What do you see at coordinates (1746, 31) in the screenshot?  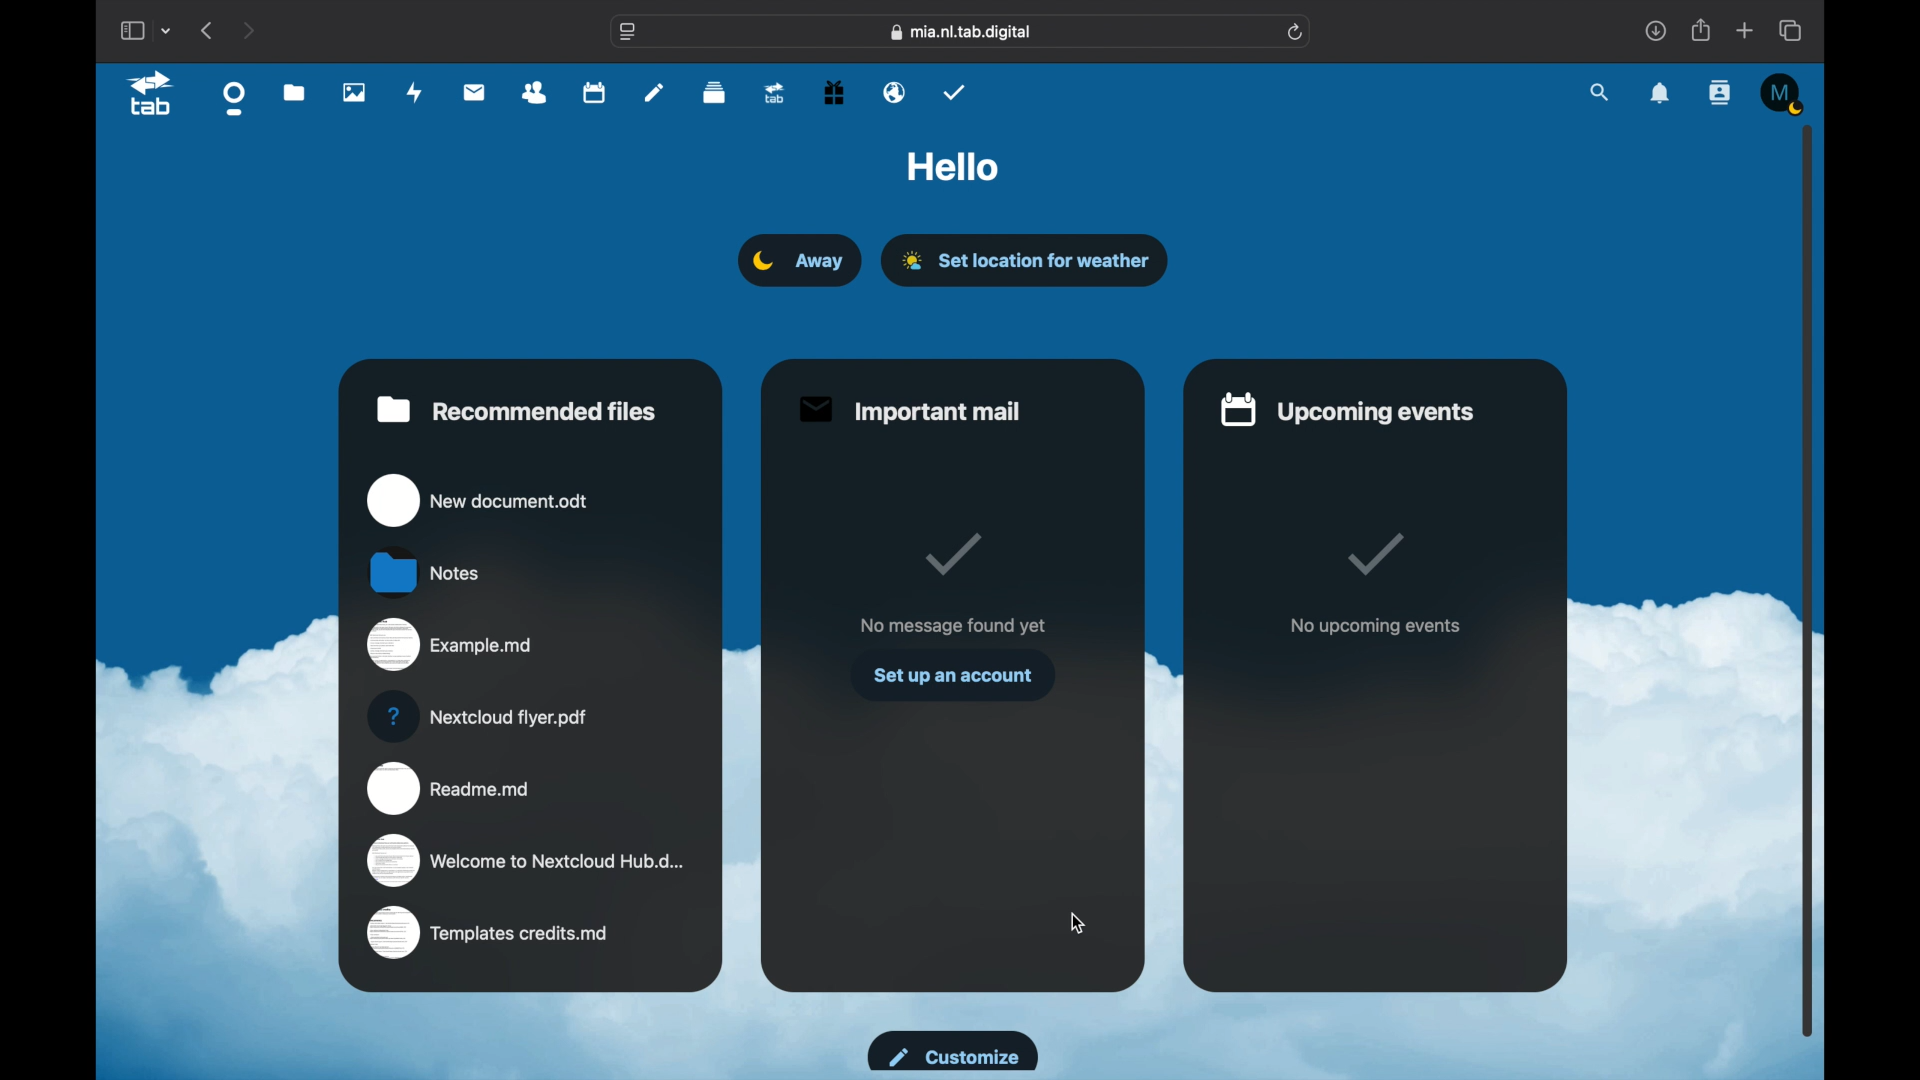 I see `new tab` at bounding box center [1746, 31].